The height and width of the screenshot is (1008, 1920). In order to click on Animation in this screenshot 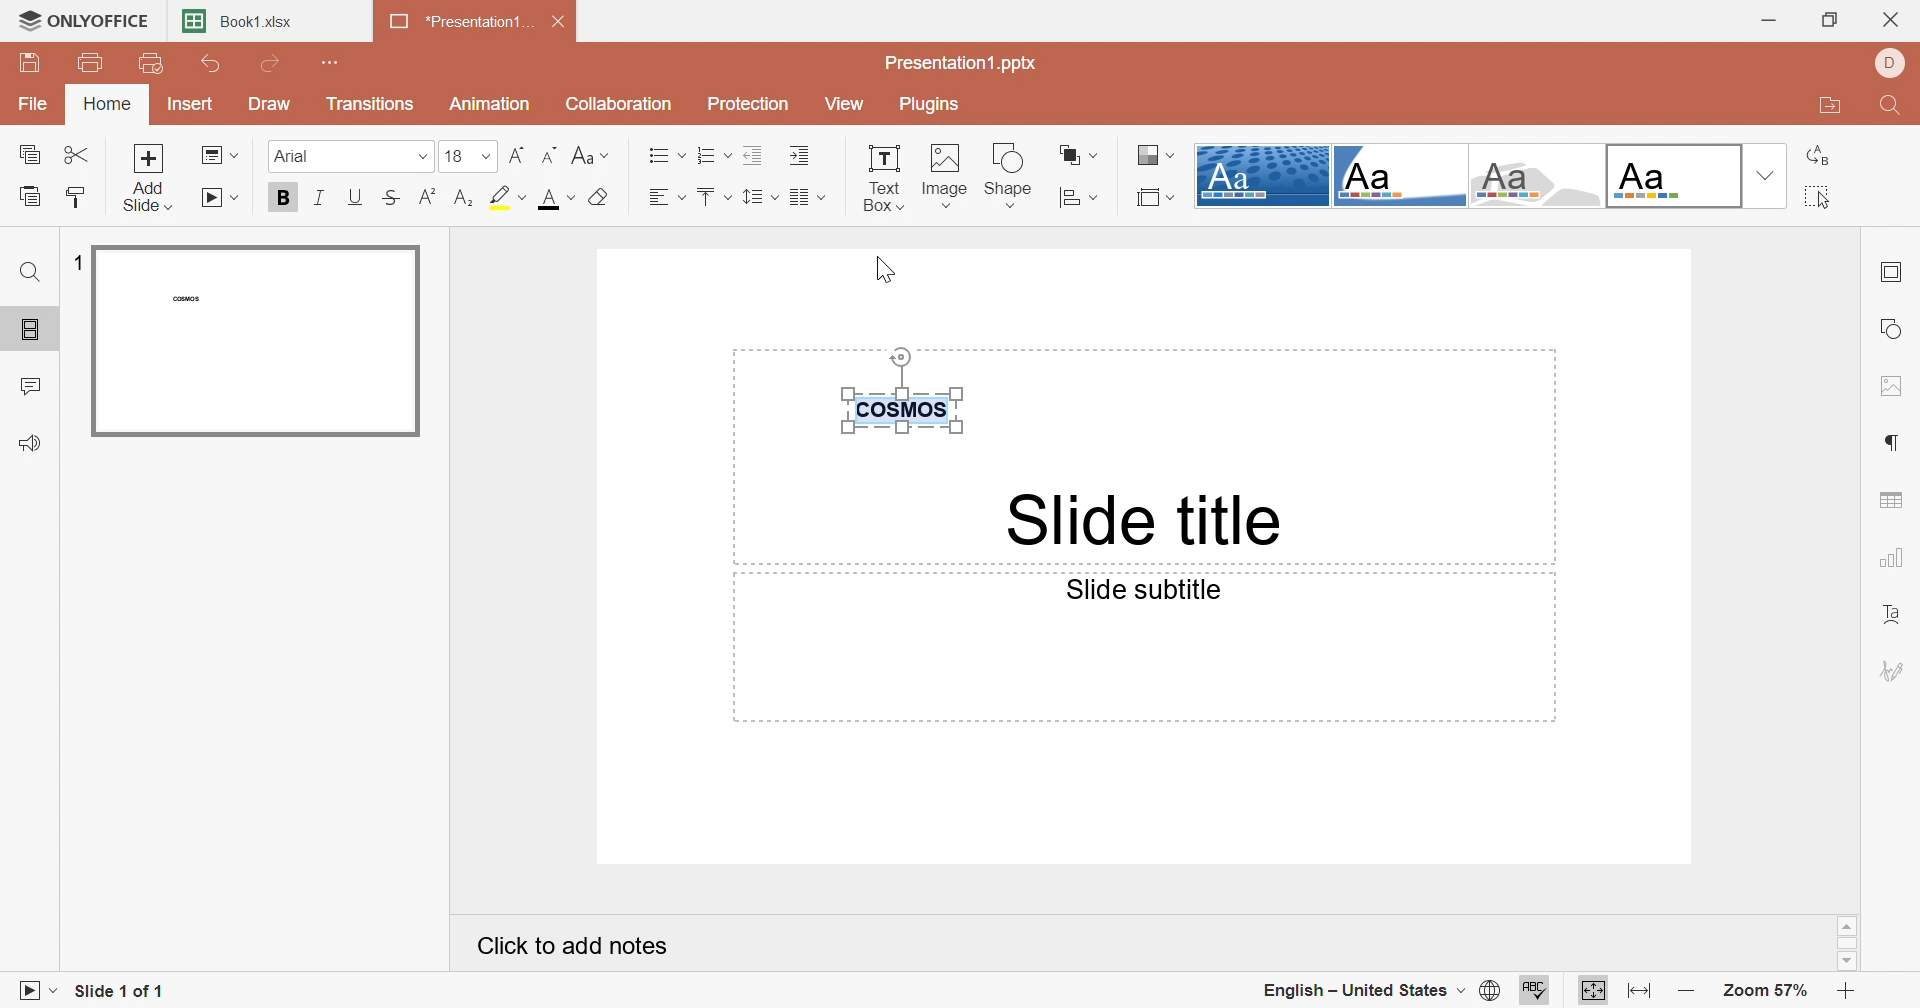, I will do `click(490, 104)`.